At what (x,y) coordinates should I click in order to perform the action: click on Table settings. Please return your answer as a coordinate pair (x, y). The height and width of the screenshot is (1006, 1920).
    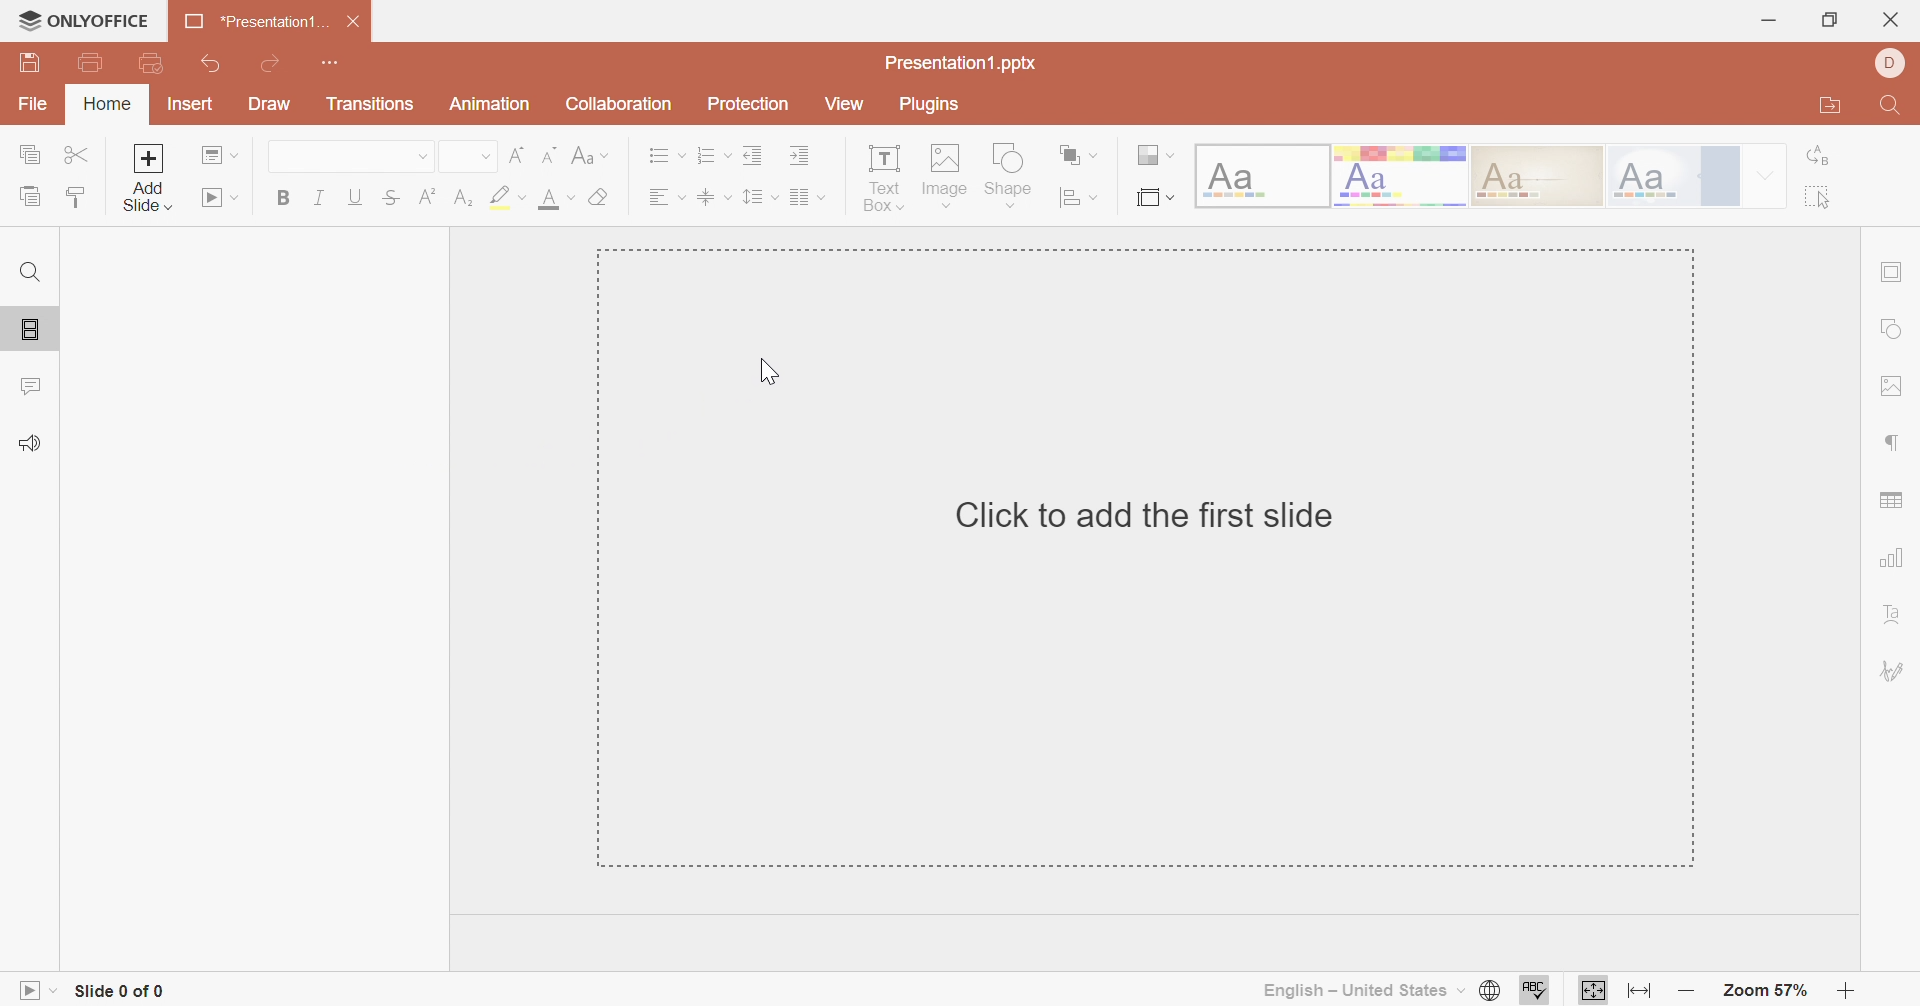
    Looking at the image, I should click on (1891, 494).